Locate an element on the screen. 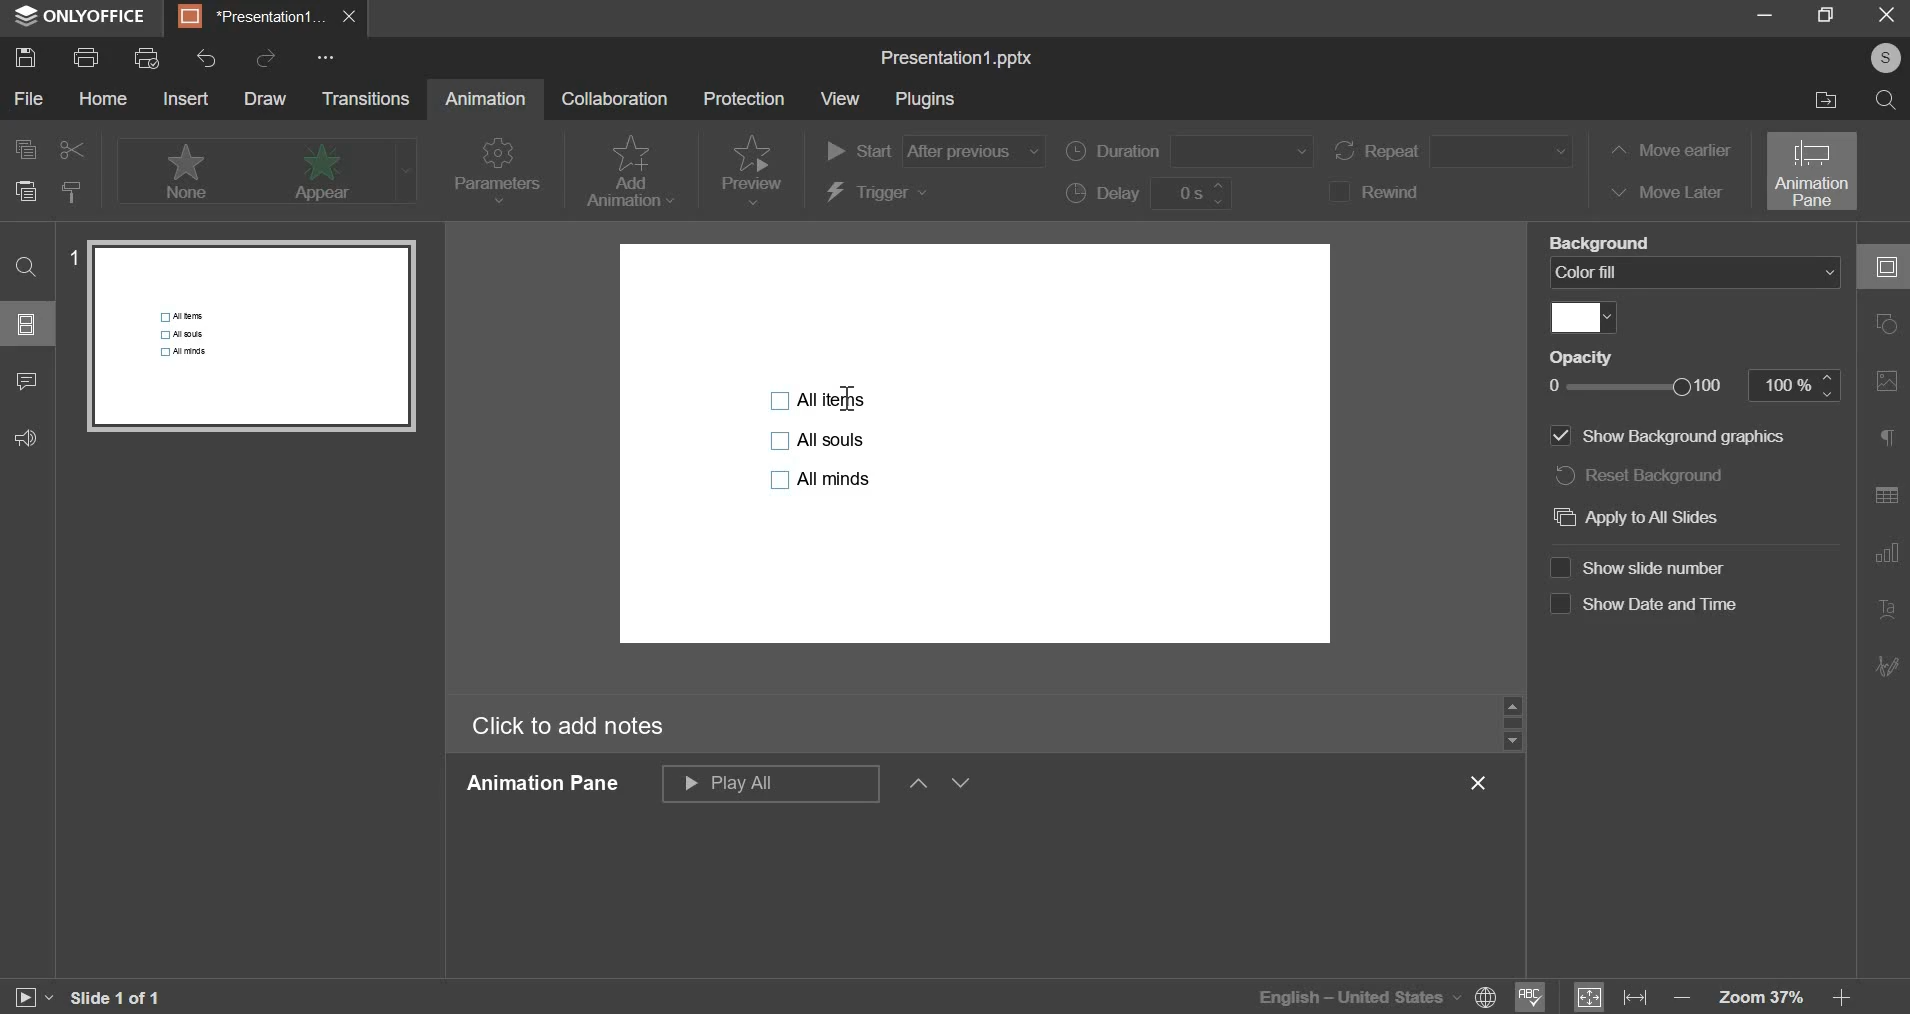  search is located at coordinates (1889, 98).